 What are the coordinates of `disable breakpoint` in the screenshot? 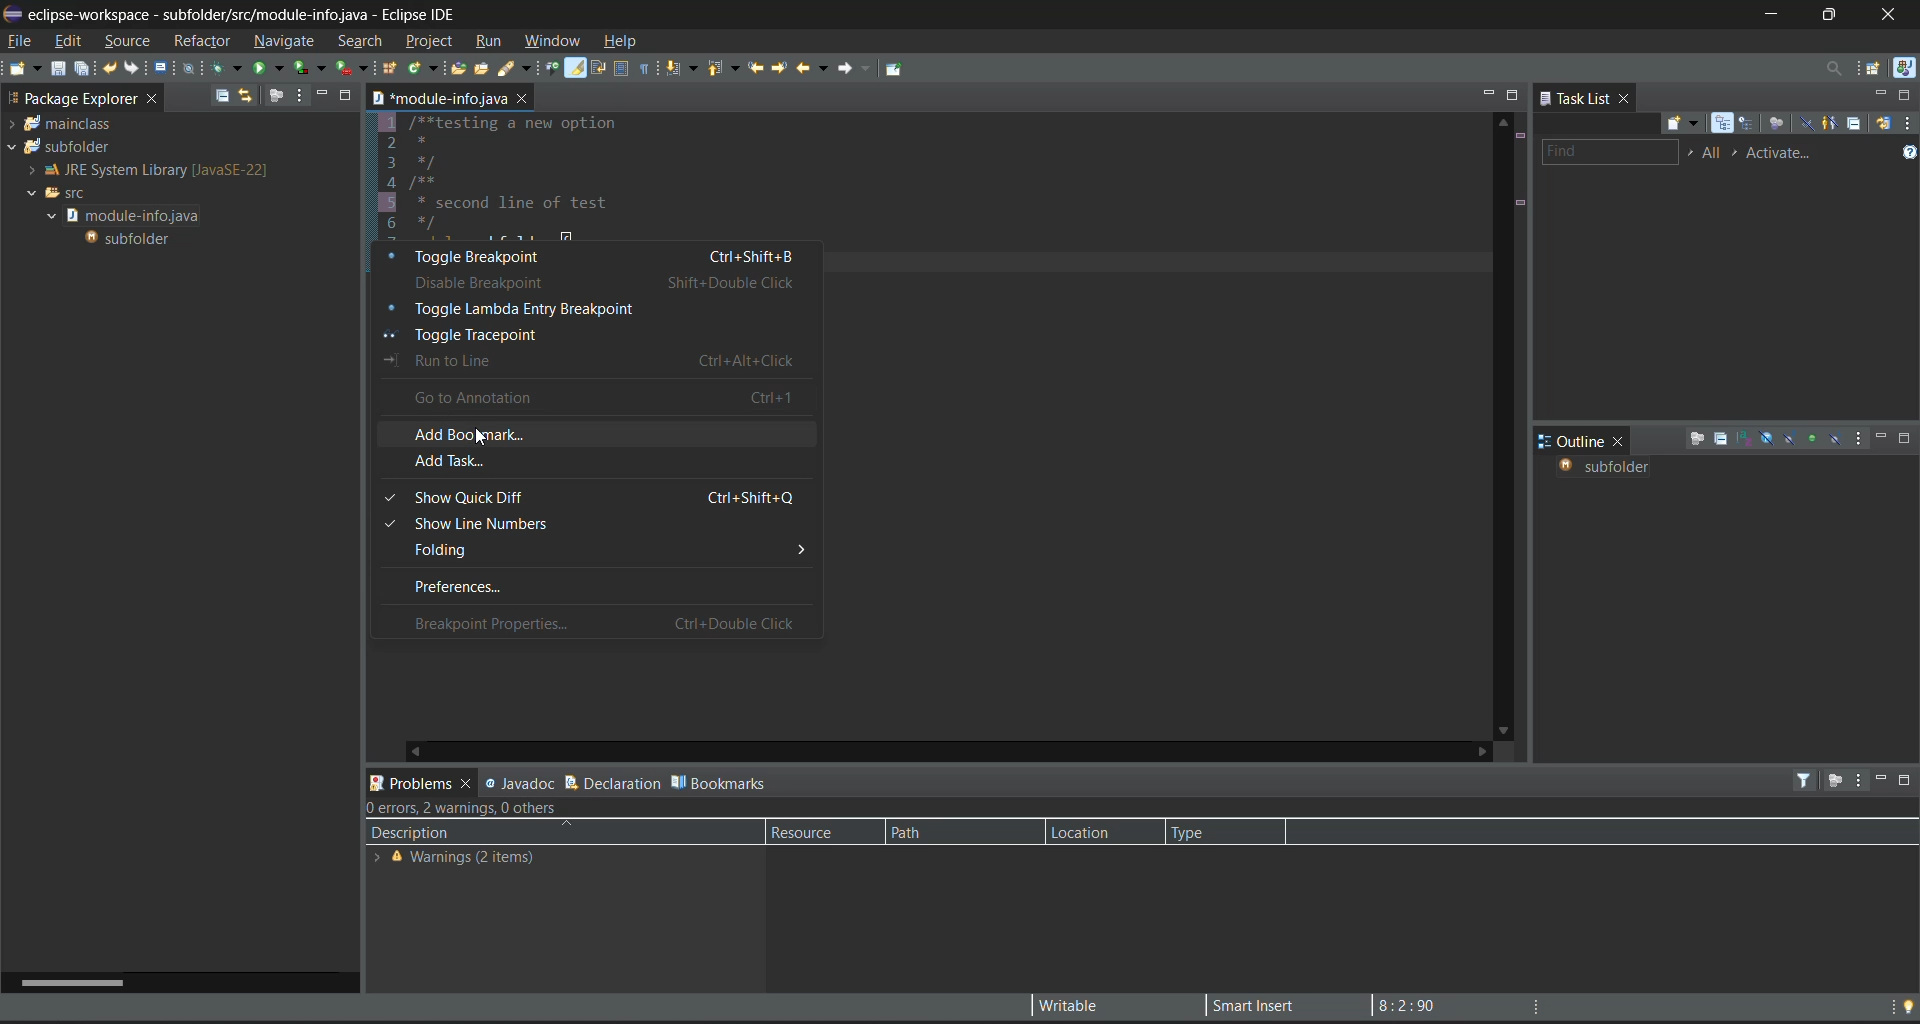 It's located at (602, 281).